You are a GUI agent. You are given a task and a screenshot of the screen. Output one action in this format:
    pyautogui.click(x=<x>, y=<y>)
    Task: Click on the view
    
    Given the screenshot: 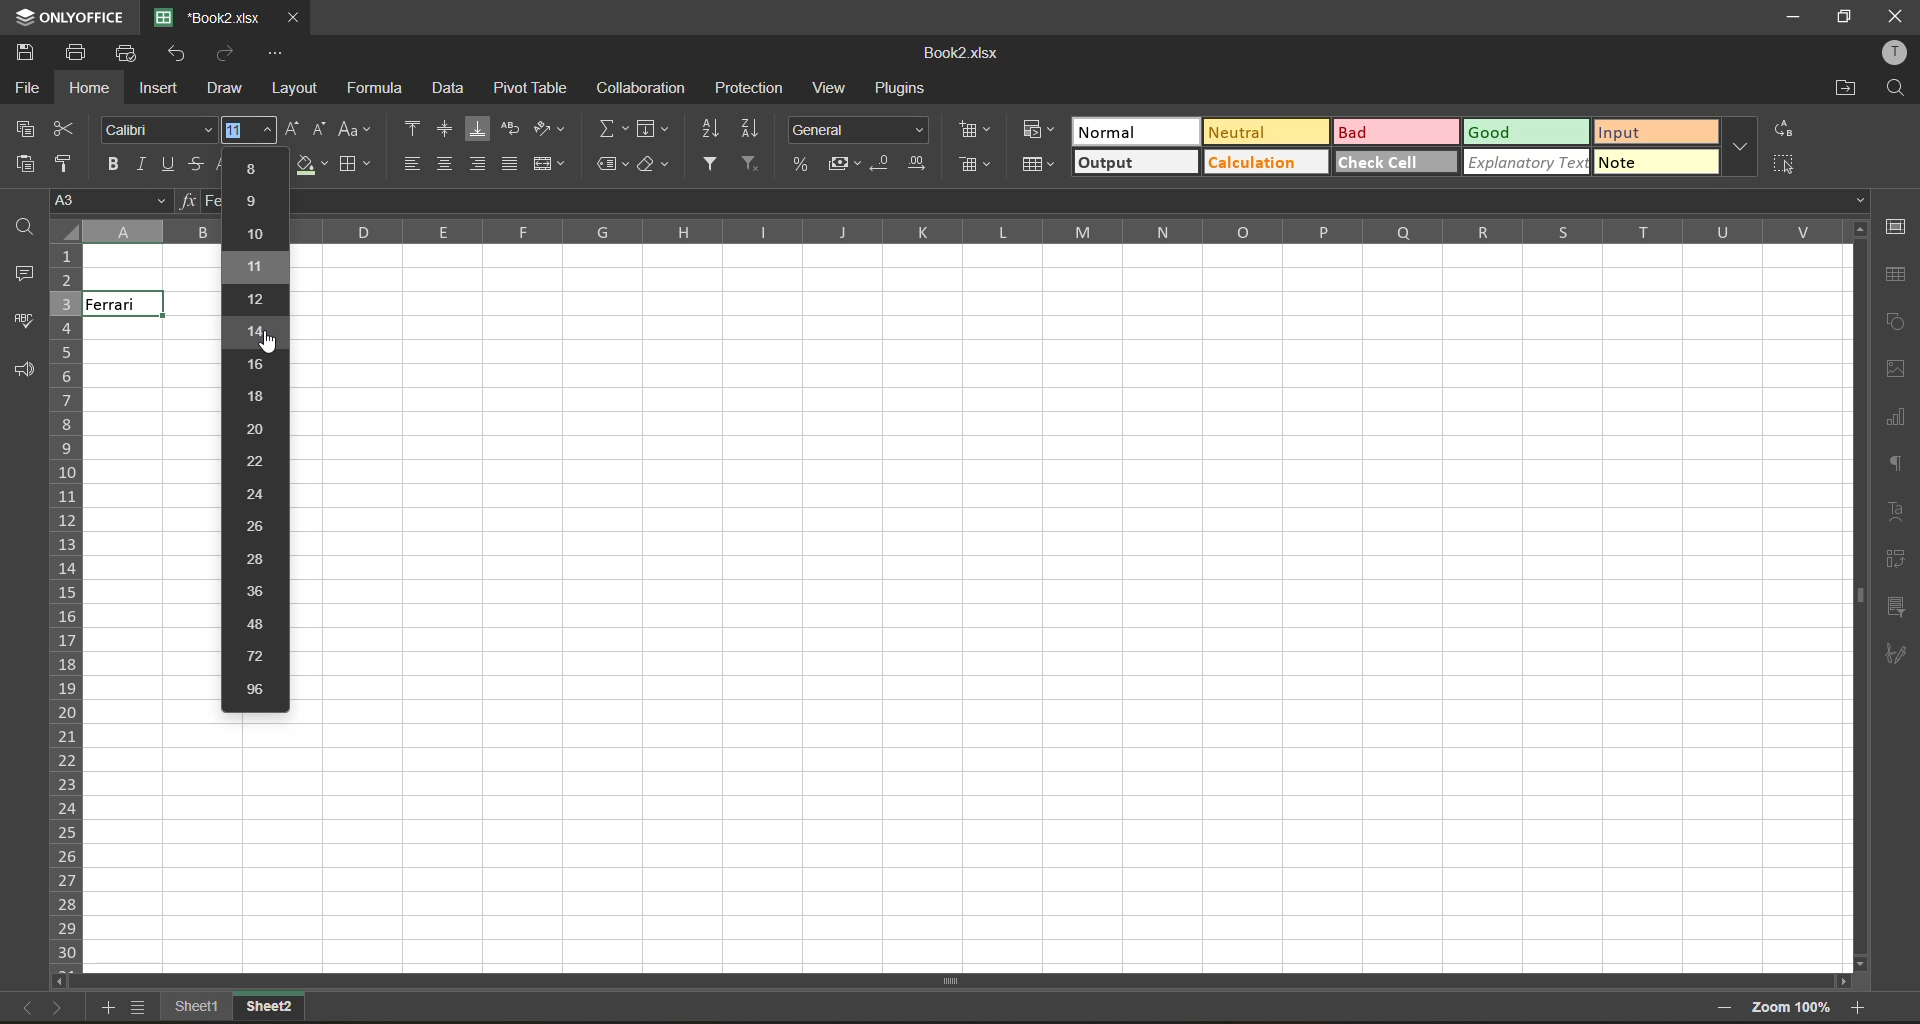 What is the action you would take?
    pyautogui.click(x=833, y=89)
    